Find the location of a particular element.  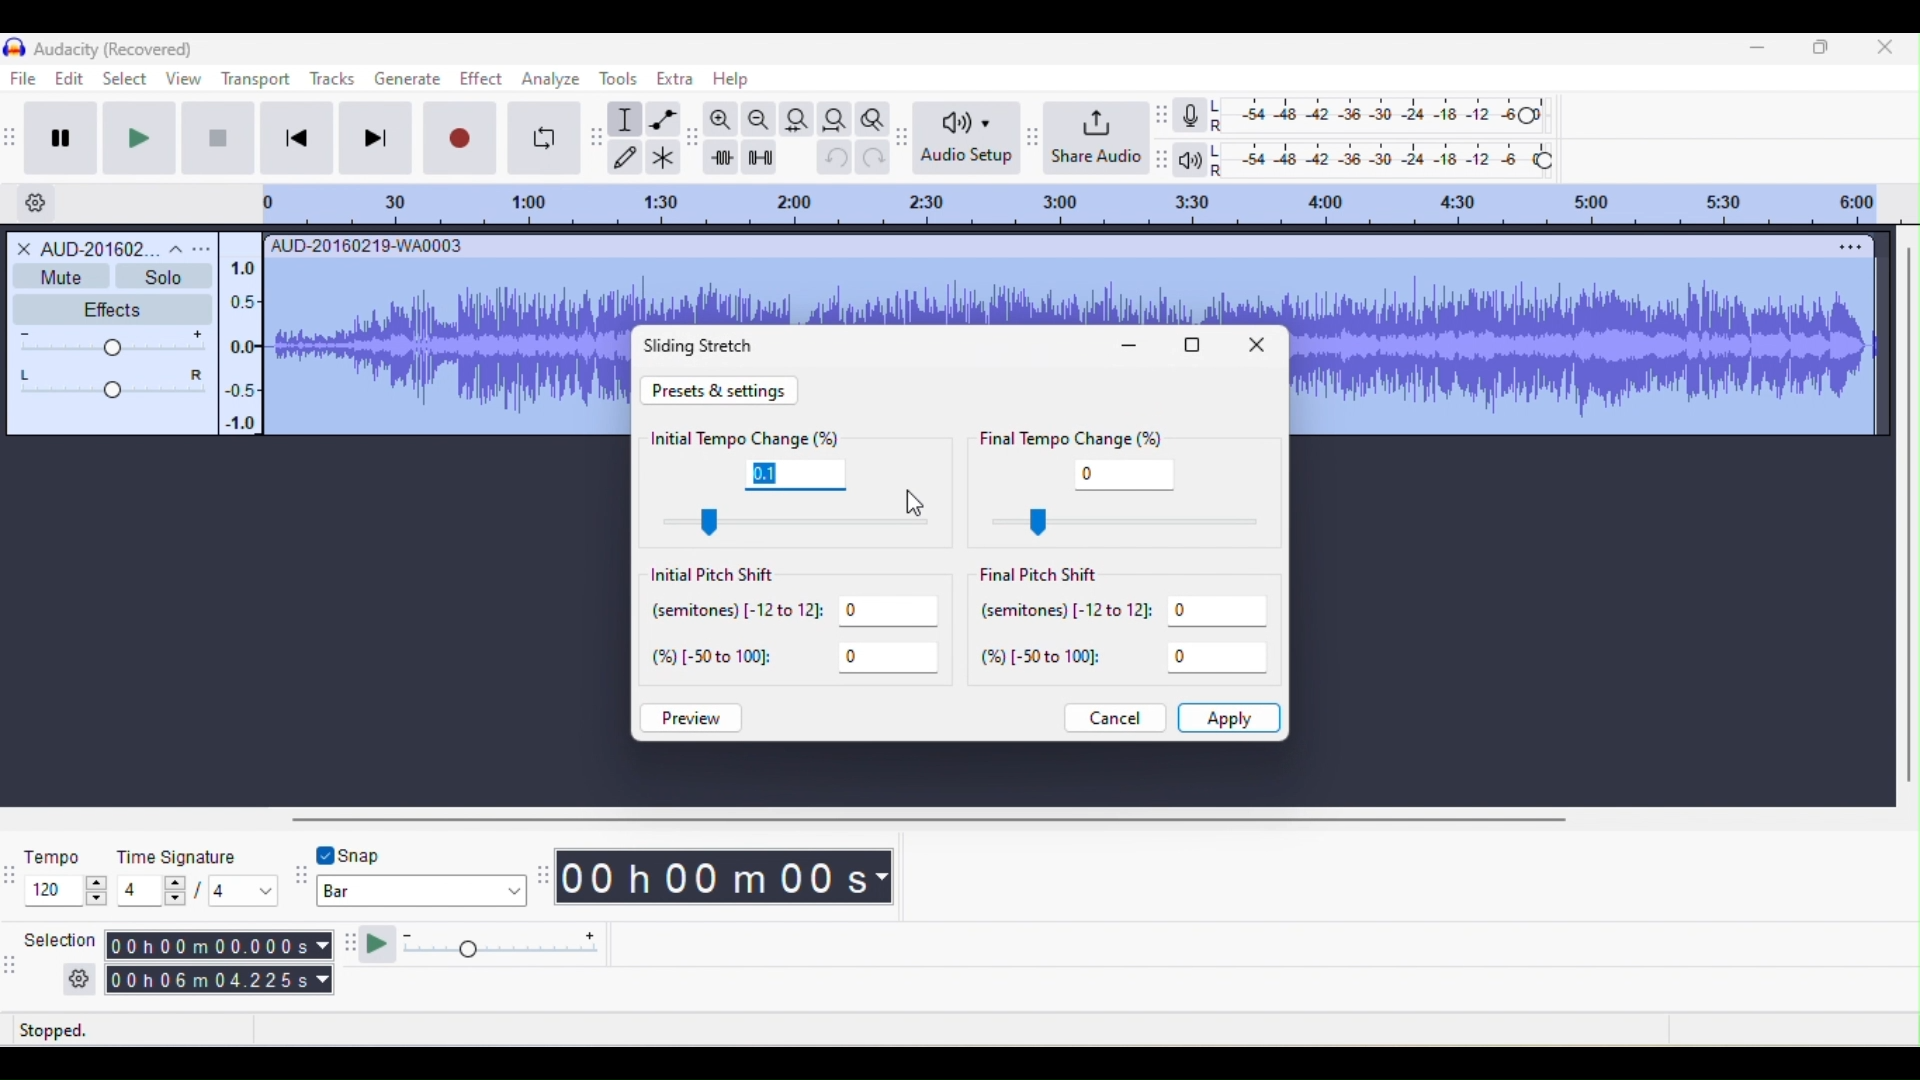

preview is located at coordinates (695, 720).